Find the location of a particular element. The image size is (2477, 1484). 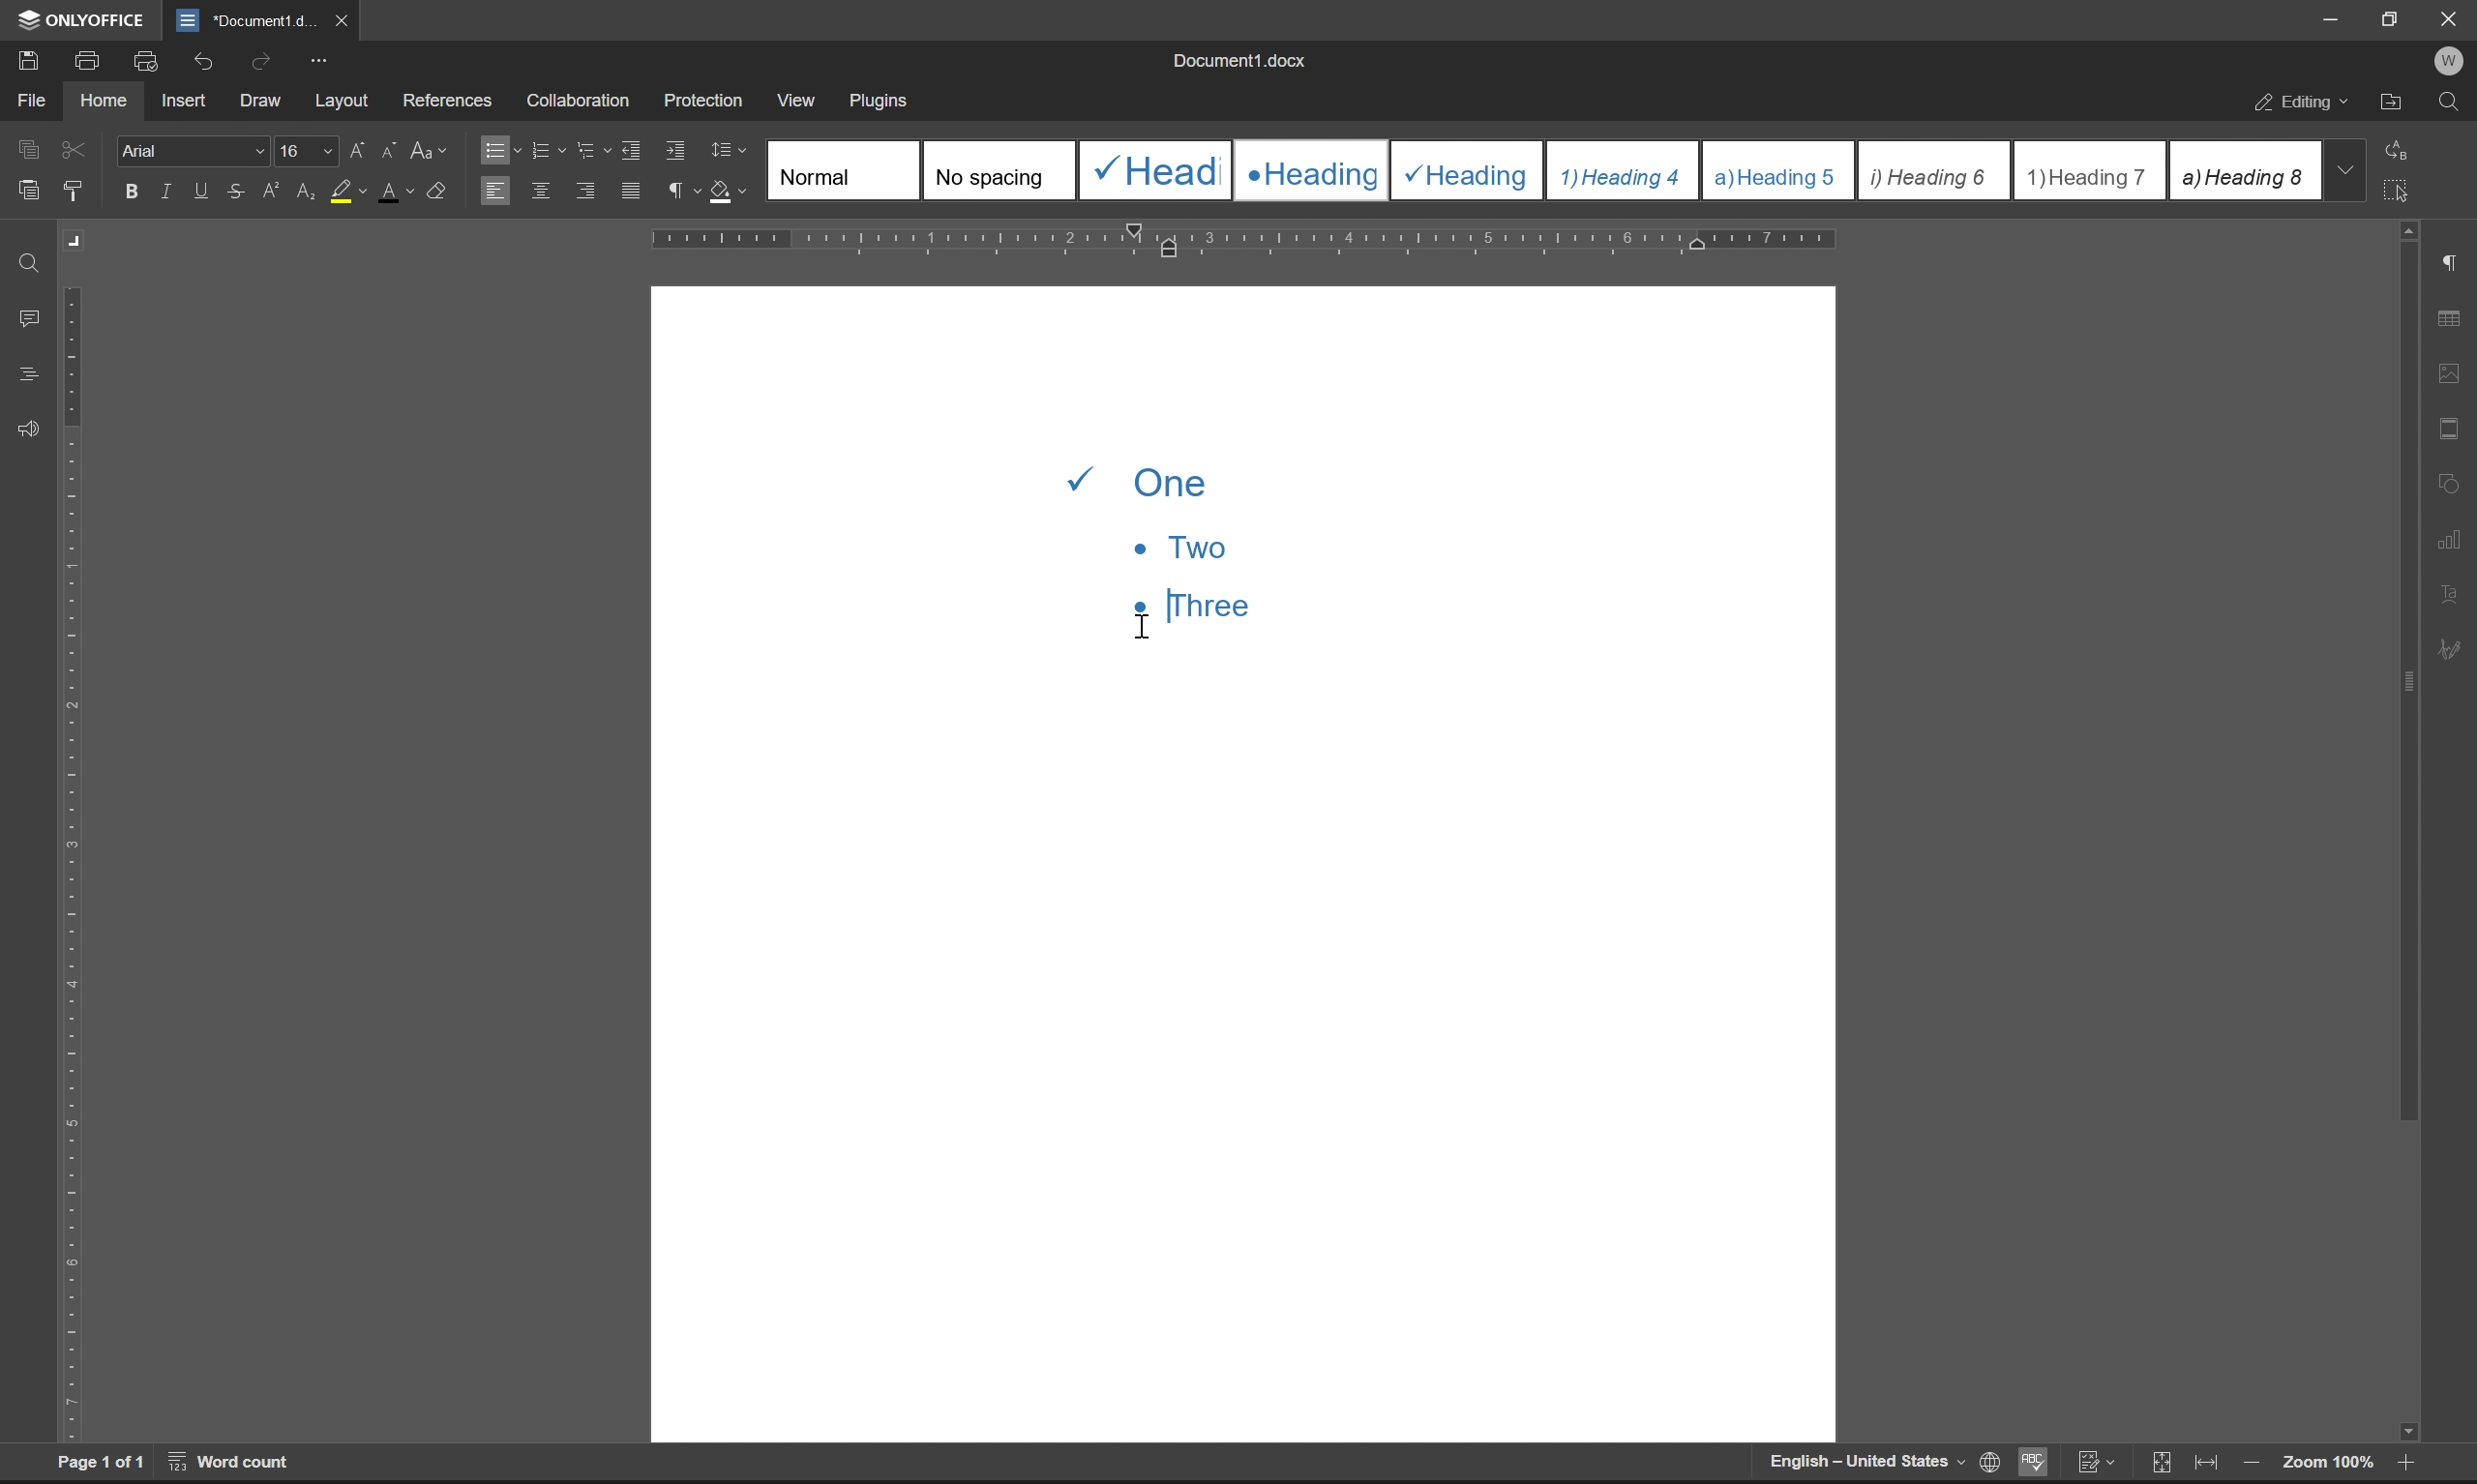

document1.docx is located at coordinates (1237, 60).